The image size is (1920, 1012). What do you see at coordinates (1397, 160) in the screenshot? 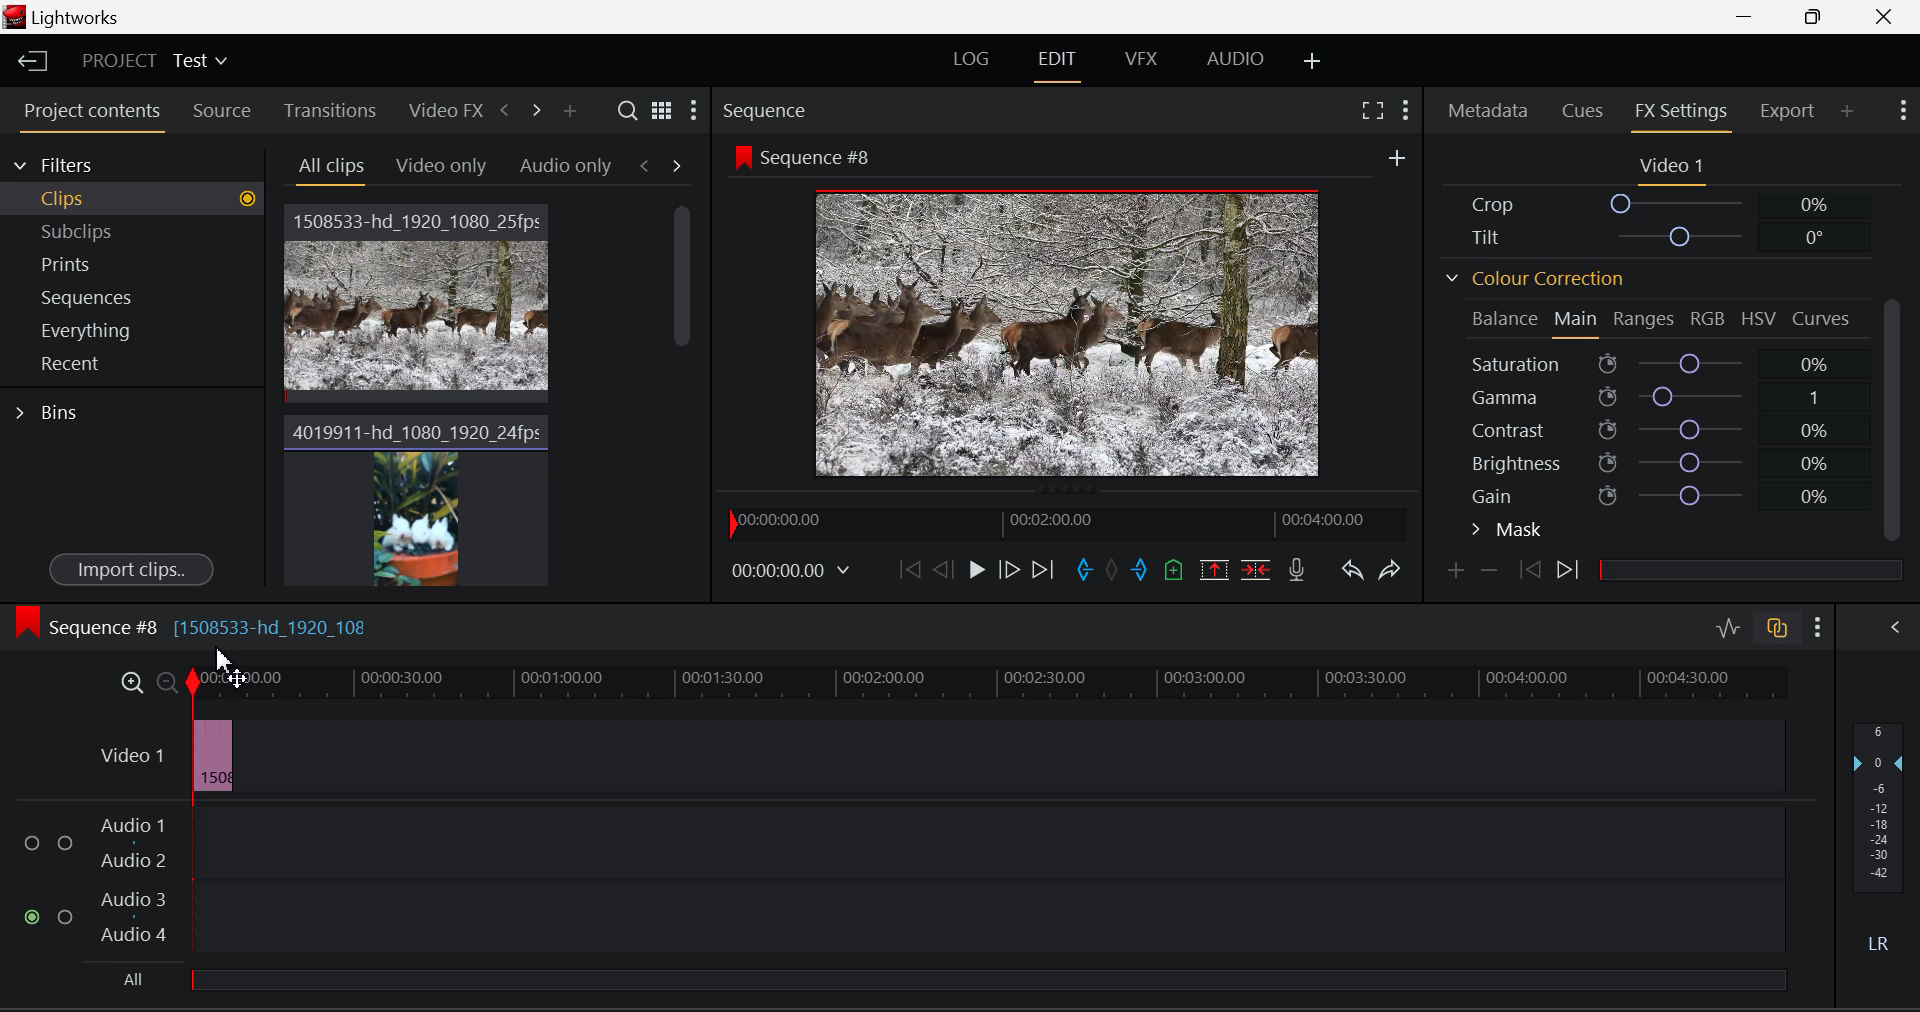
I see `More Options` at bounding box center [1397, 160].